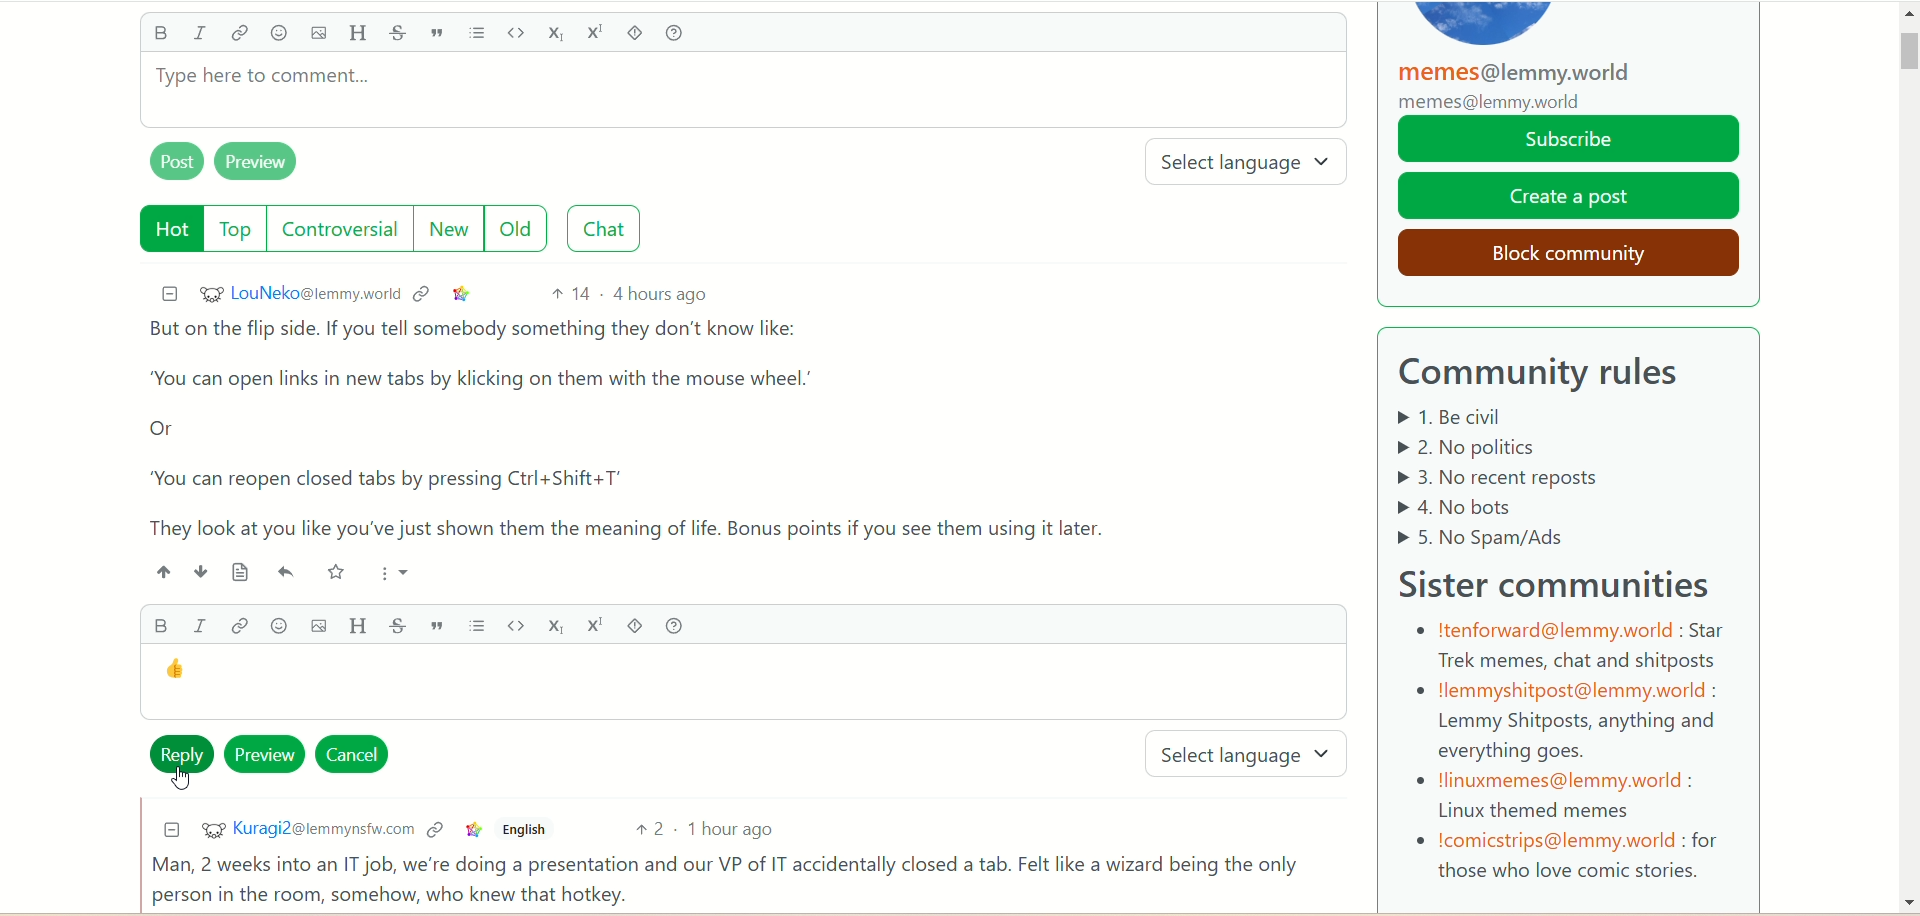 This screenshot has width=1920, height=916. Describe the element at coordinates (452, 229) in the screenshot. I see `new` at that location.